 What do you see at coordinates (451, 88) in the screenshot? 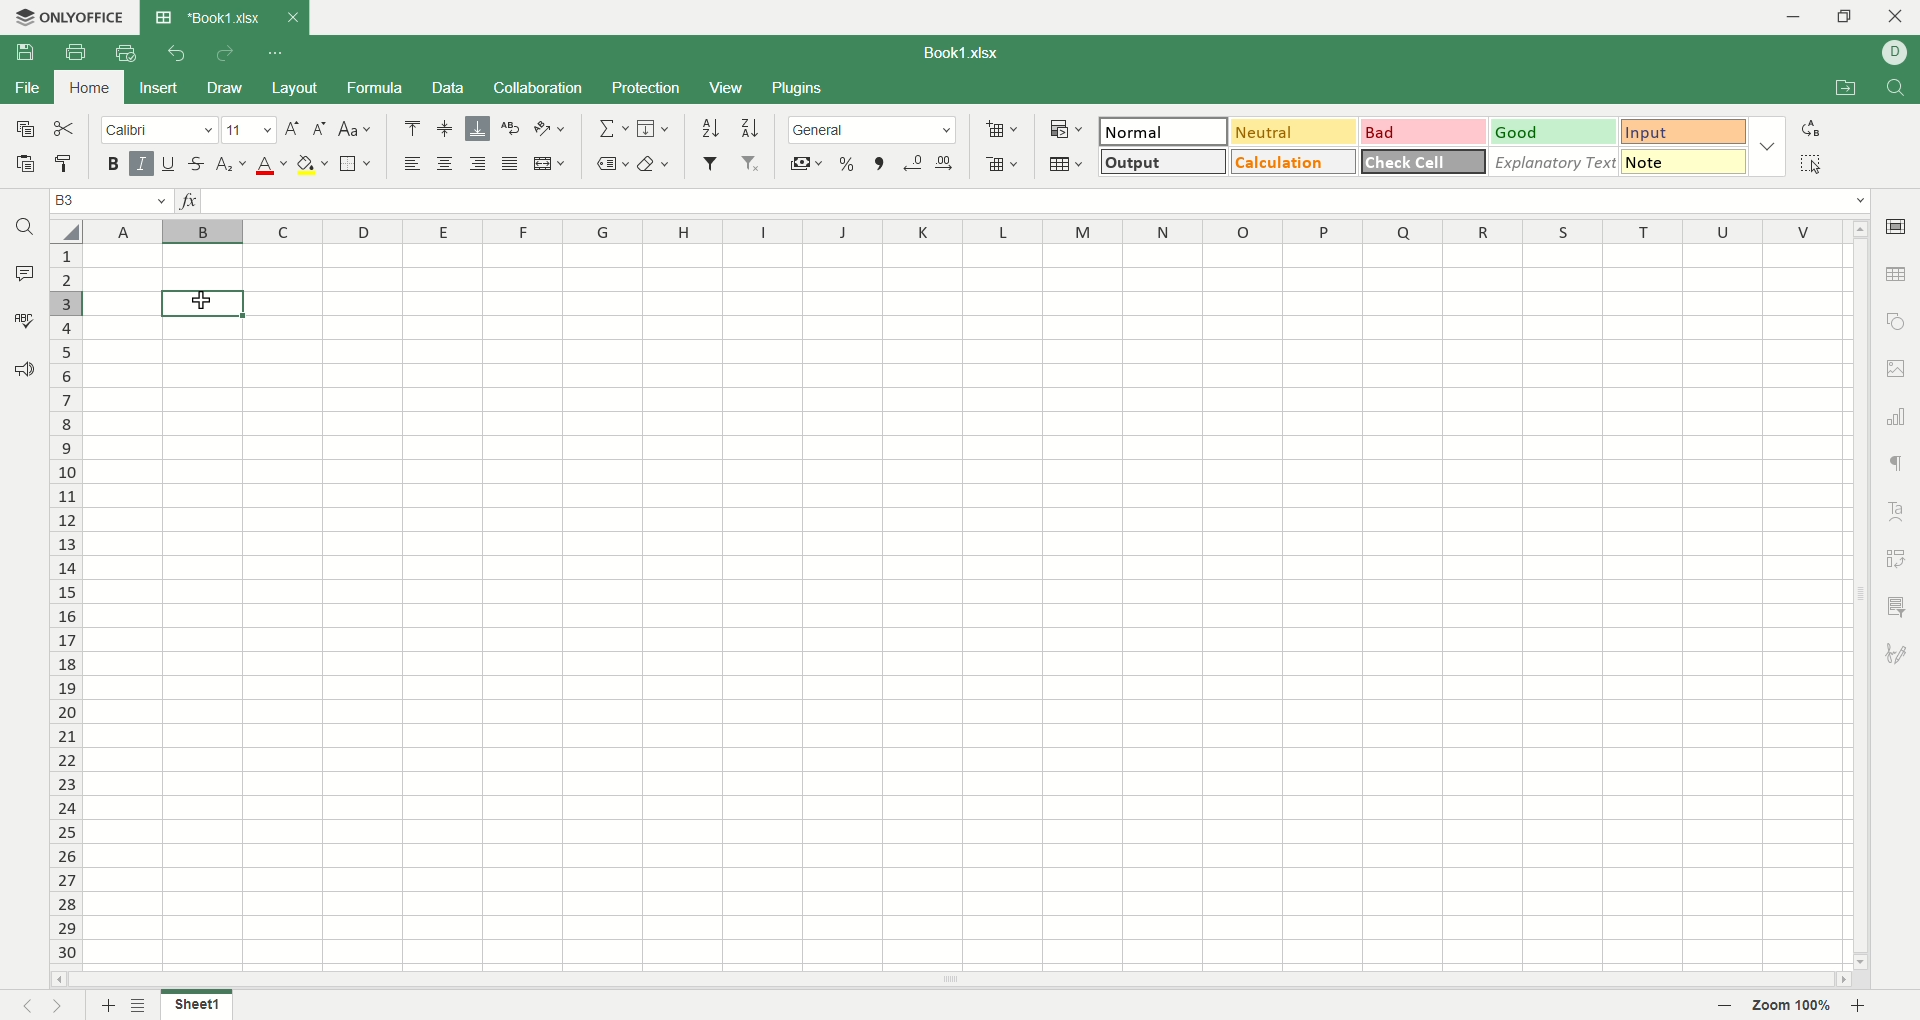
I see `data` at bounding box center [451, 88].